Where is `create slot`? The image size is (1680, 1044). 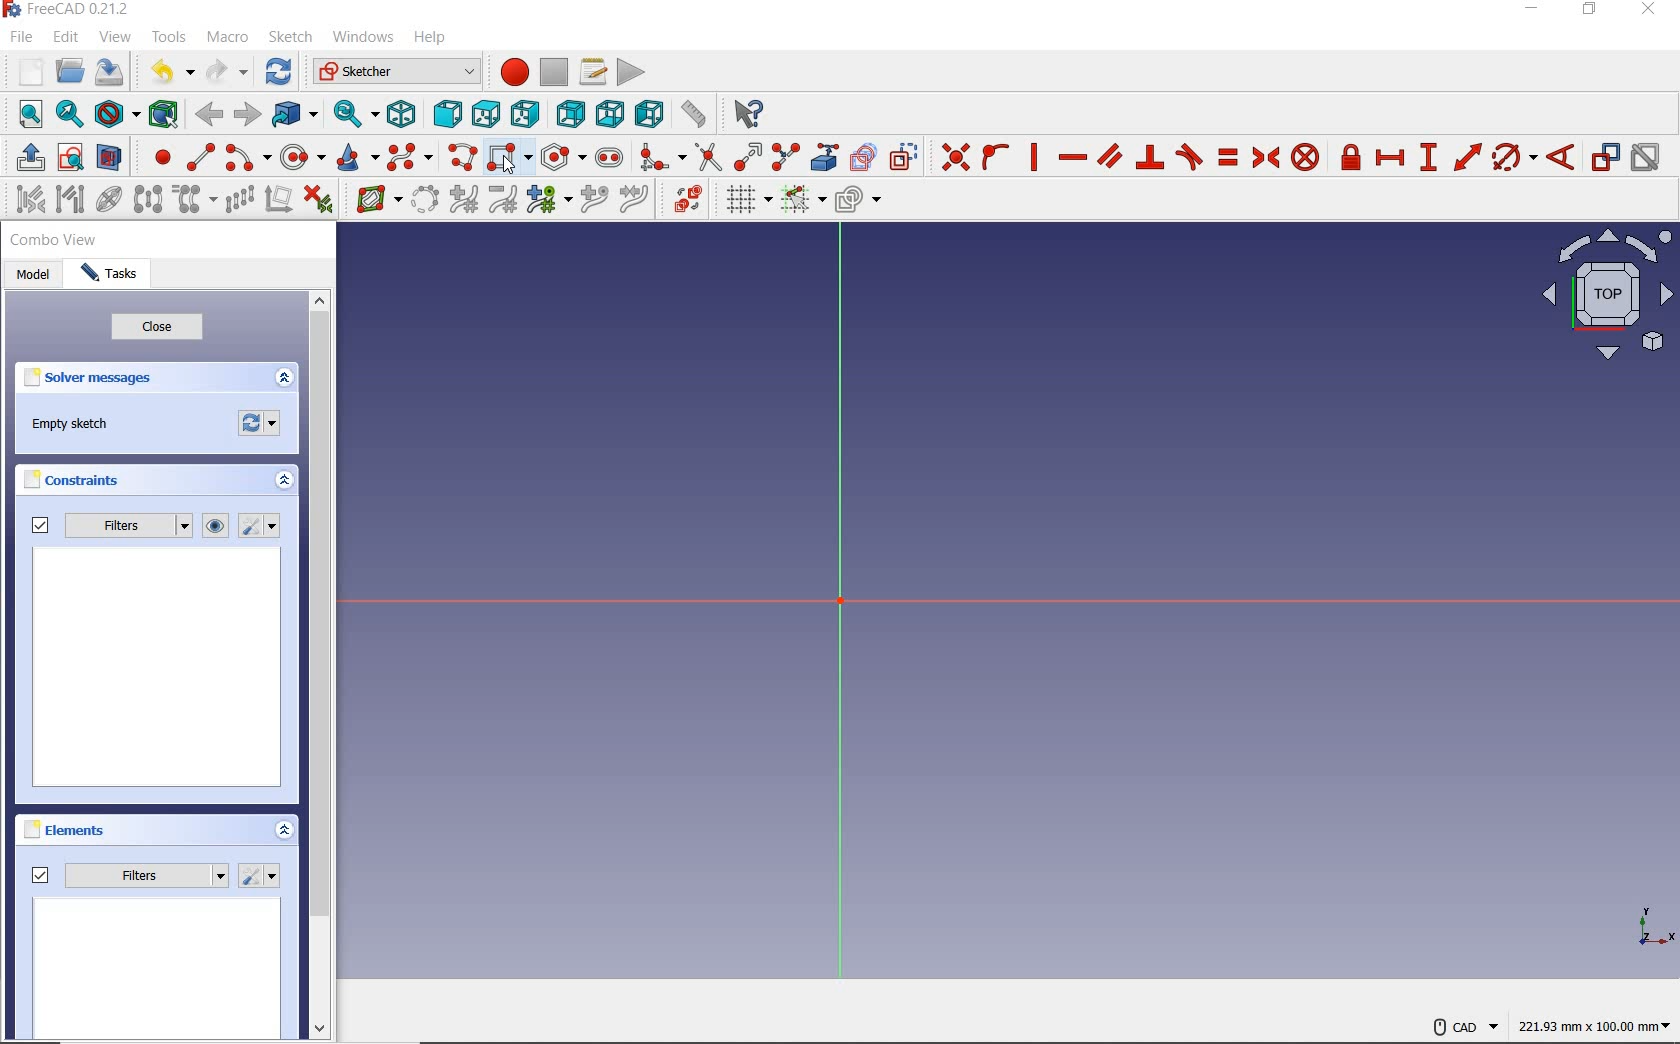 create slot is located at coordinates (610, 159).